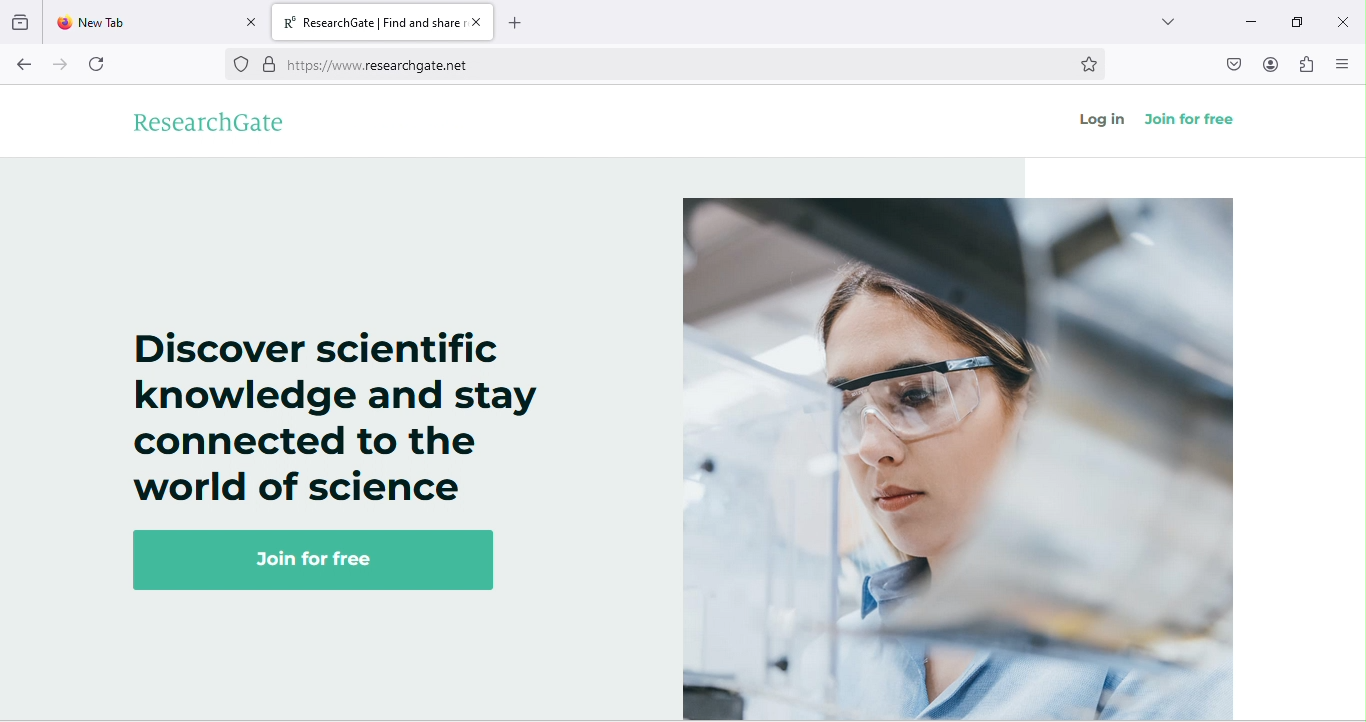 This screenshot has height=722, width=1366. Describe the element at coordinates (105, 64) in the screenshot. I see `refresh` at that location.